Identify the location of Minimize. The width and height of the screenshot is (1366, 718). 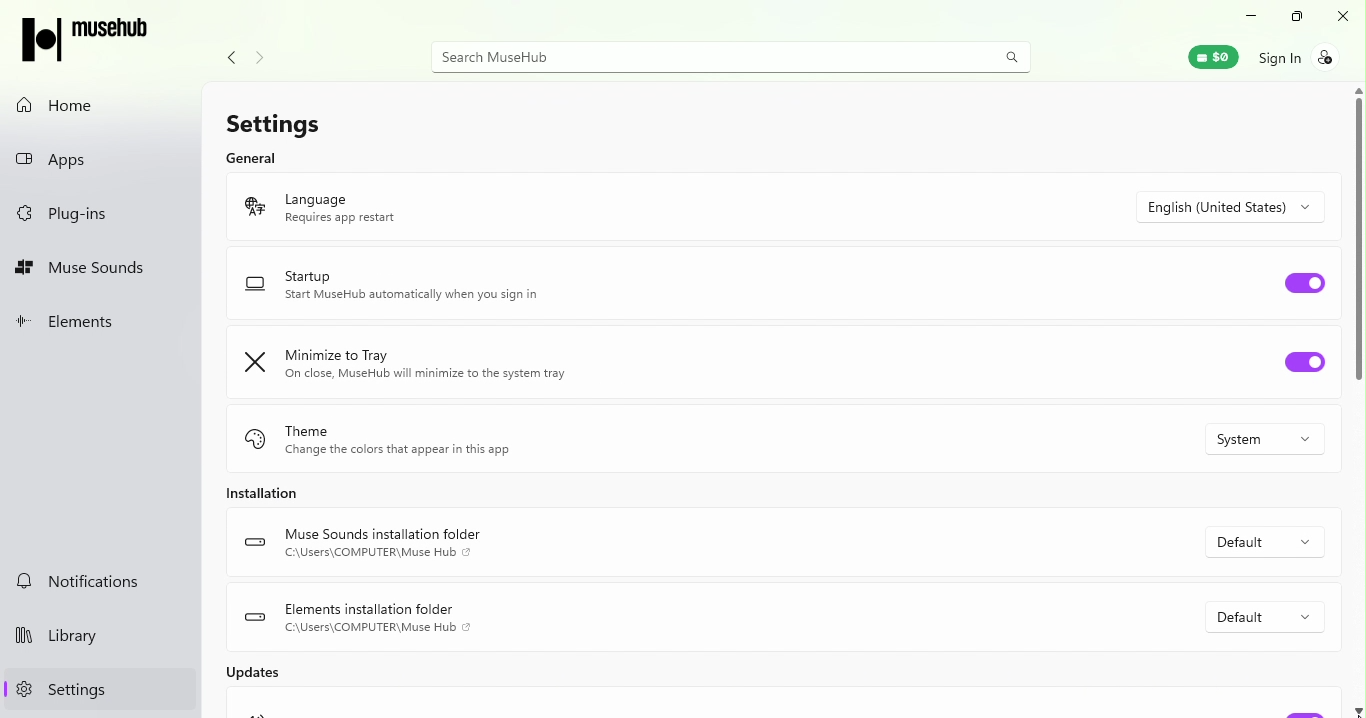
(1250, 15).